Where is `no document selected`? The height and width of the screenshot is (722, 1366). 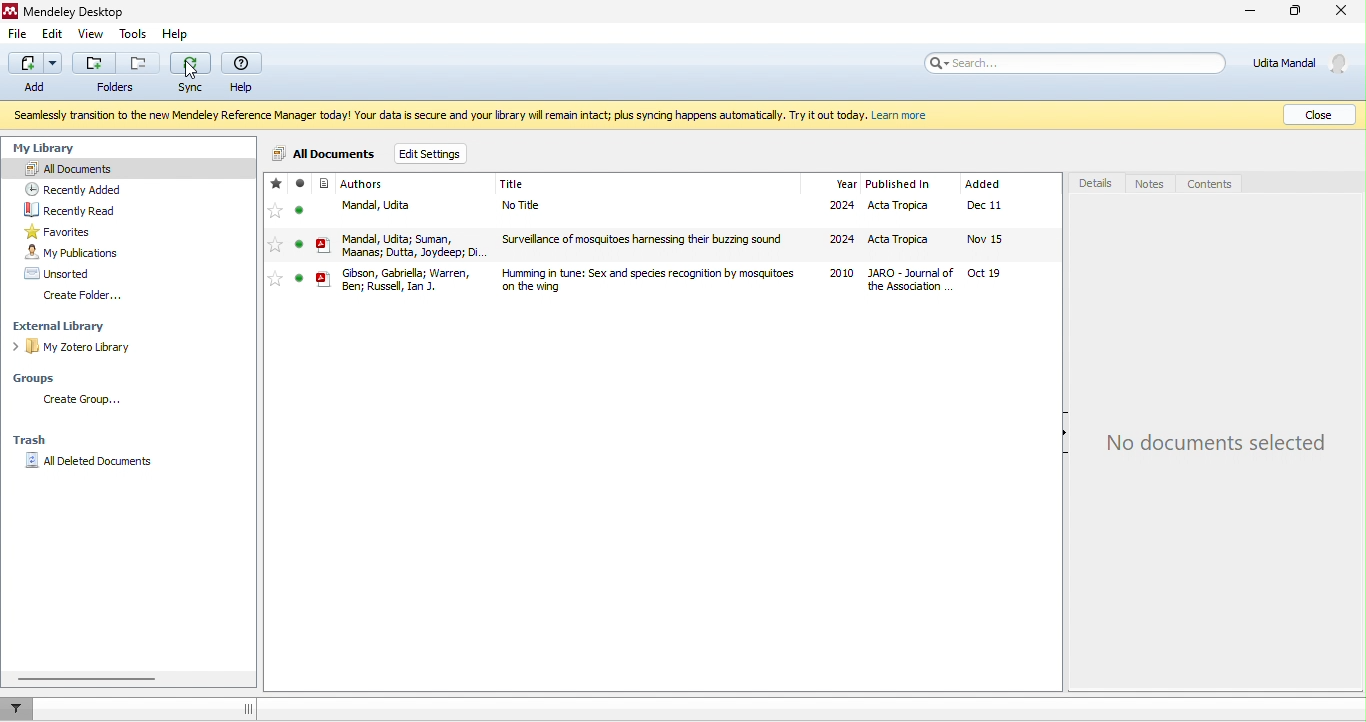 no document selected is located at coordinates (1214, 445).